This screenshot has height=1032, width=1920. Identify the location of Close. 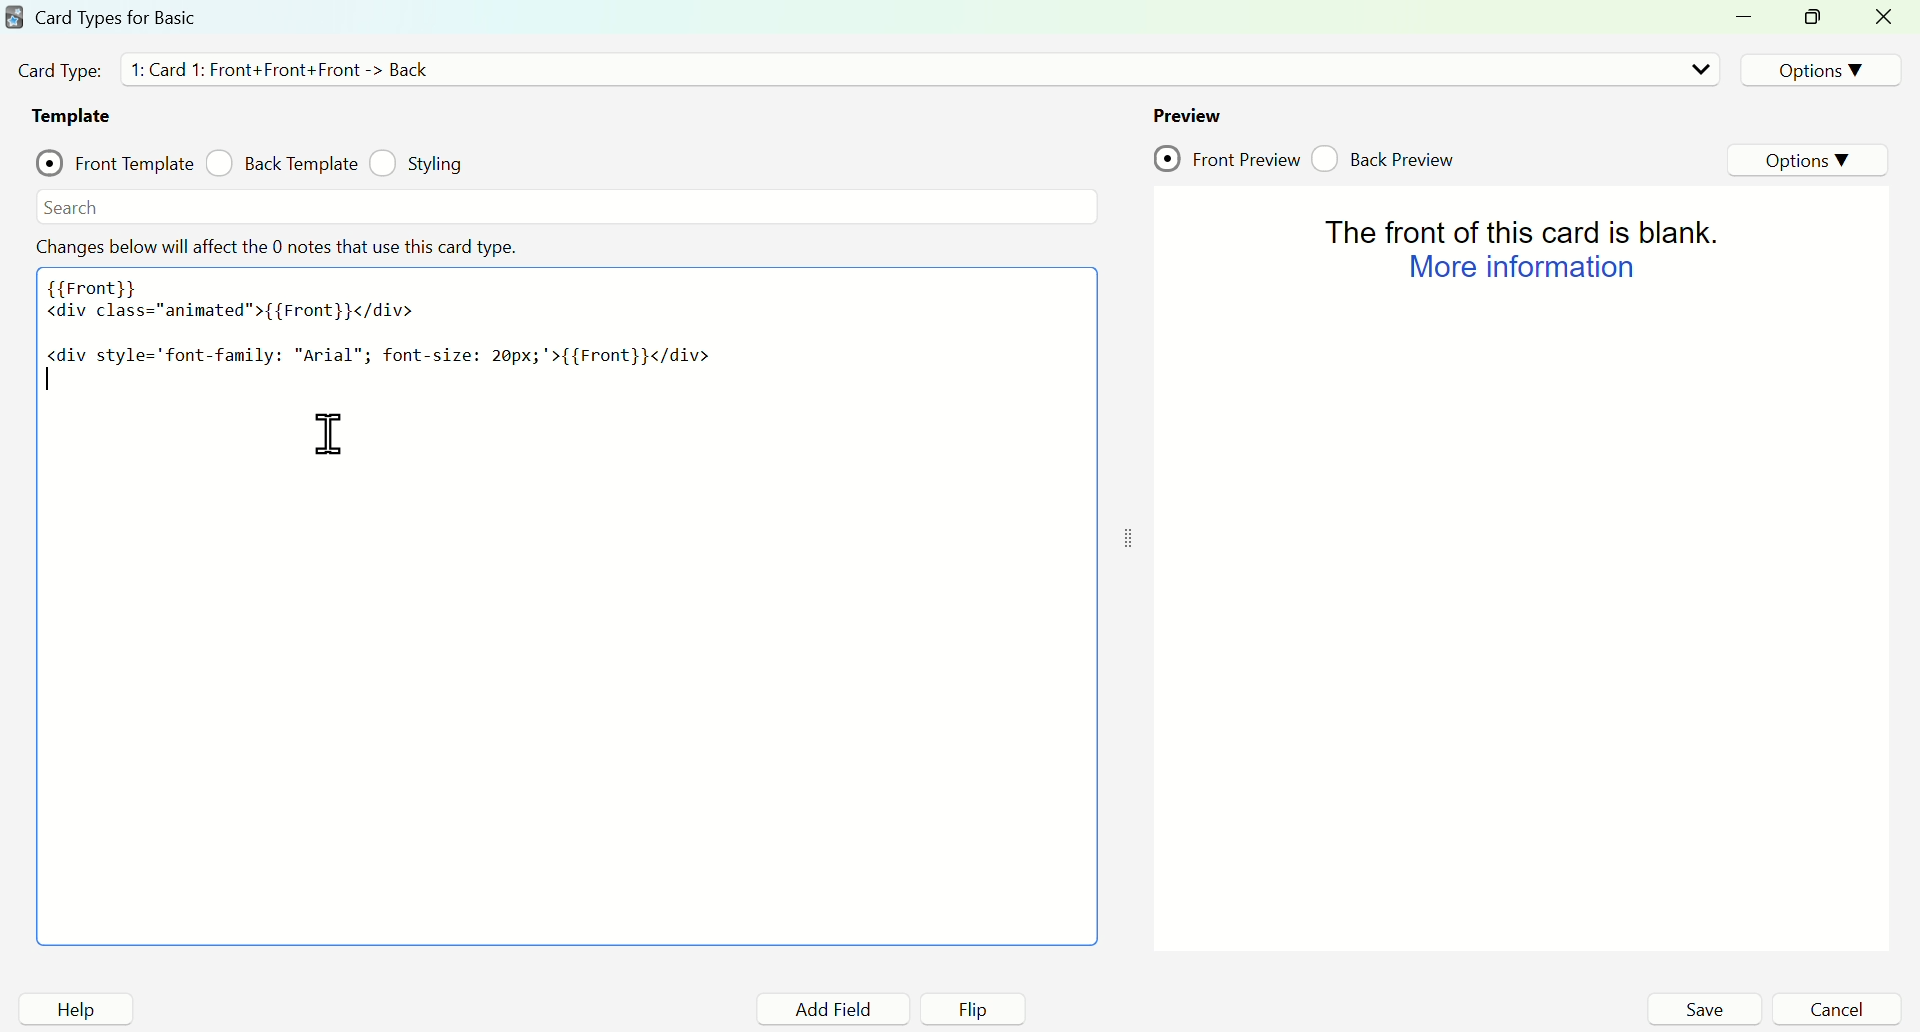
(1887, 18).